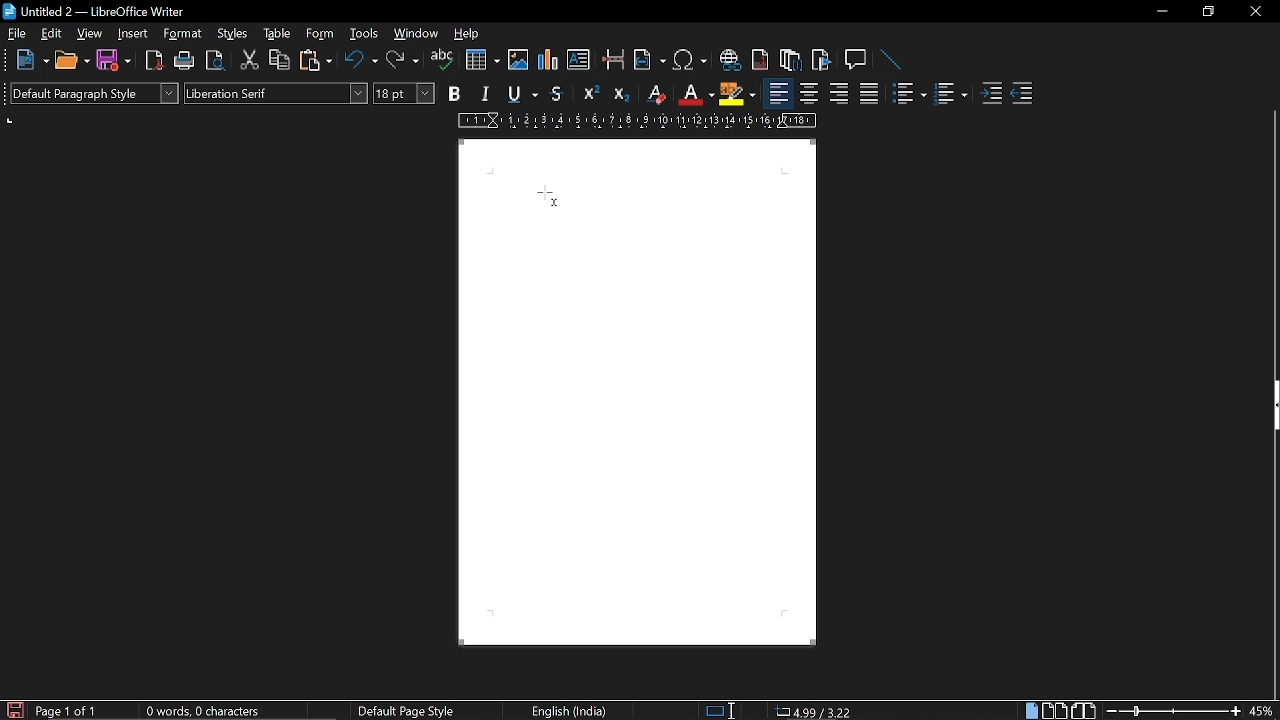 This screenshot has width=1280, height=720. Describe the element at coordinates (761, 61) in the screenshot. I see `insert footnote` at that location.